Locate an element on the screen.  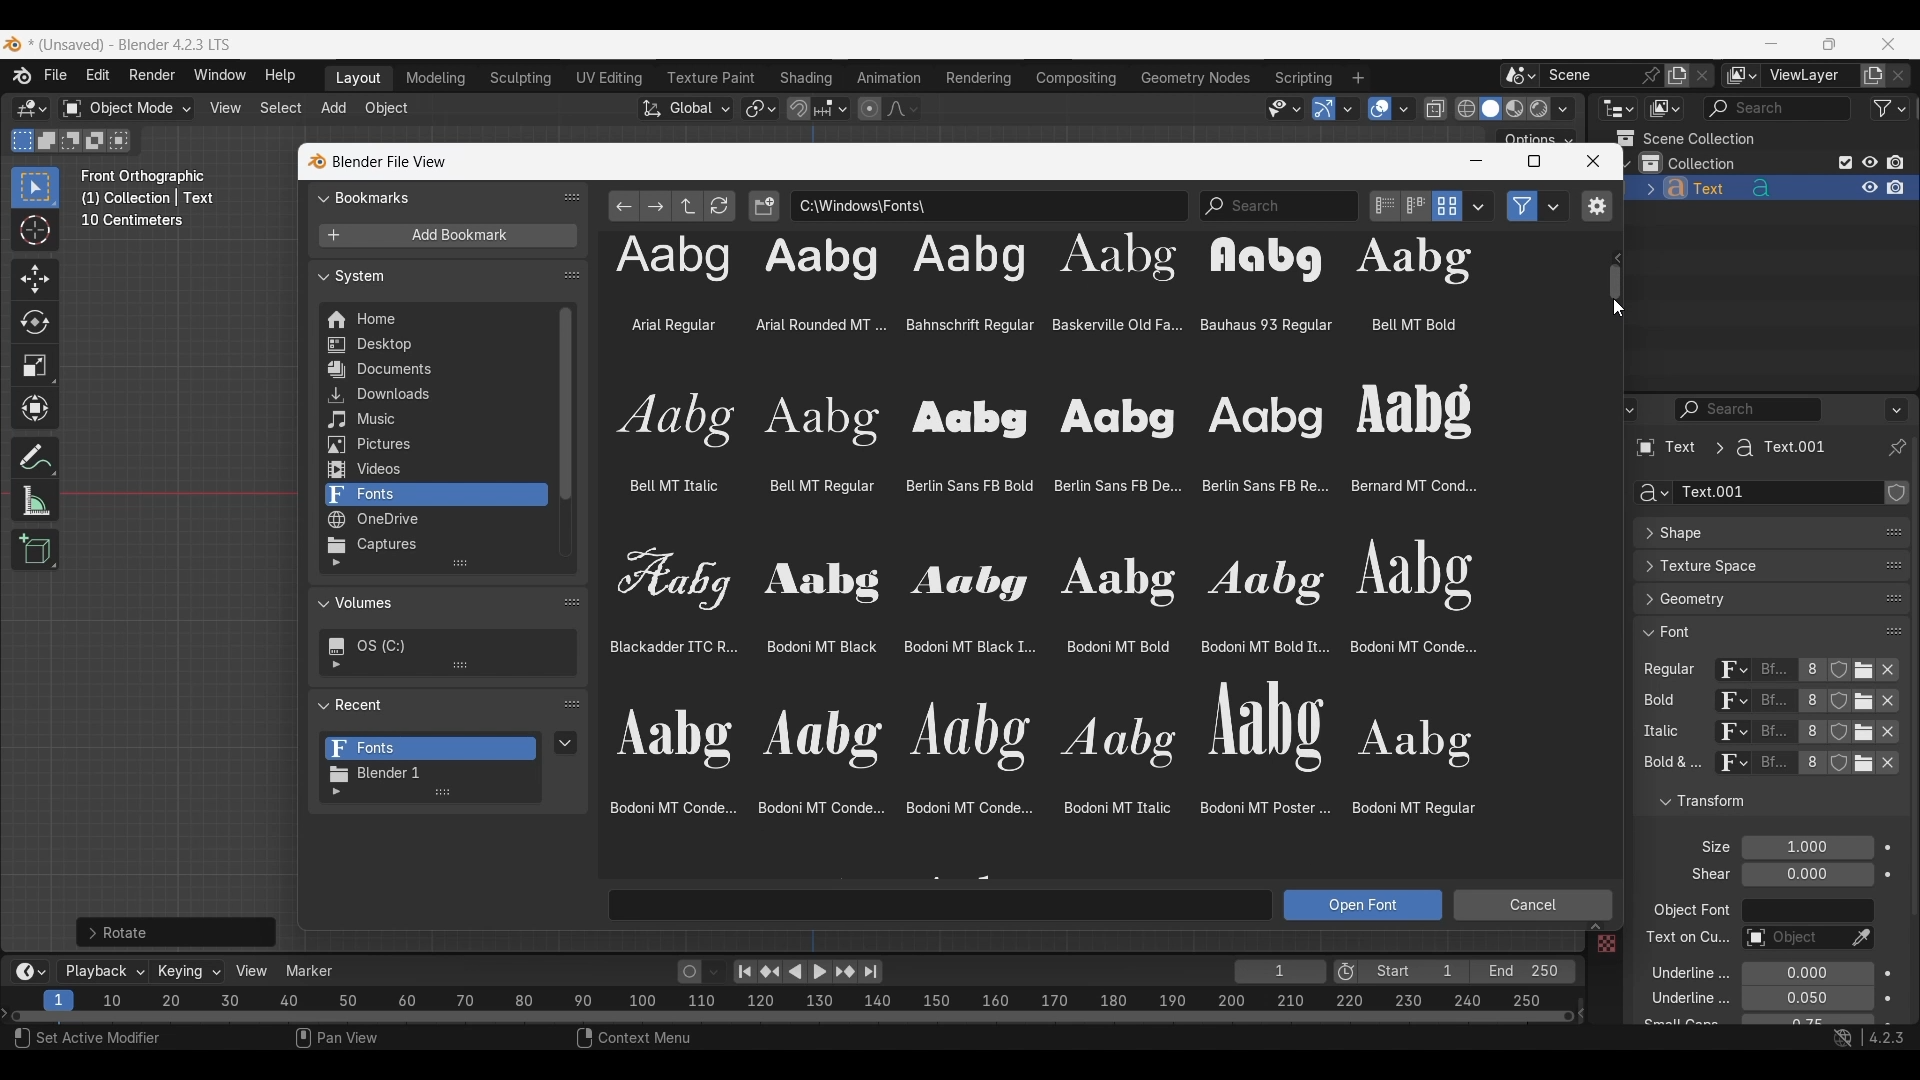
Click to collapse Transform is located at coordinates (1754, 802).